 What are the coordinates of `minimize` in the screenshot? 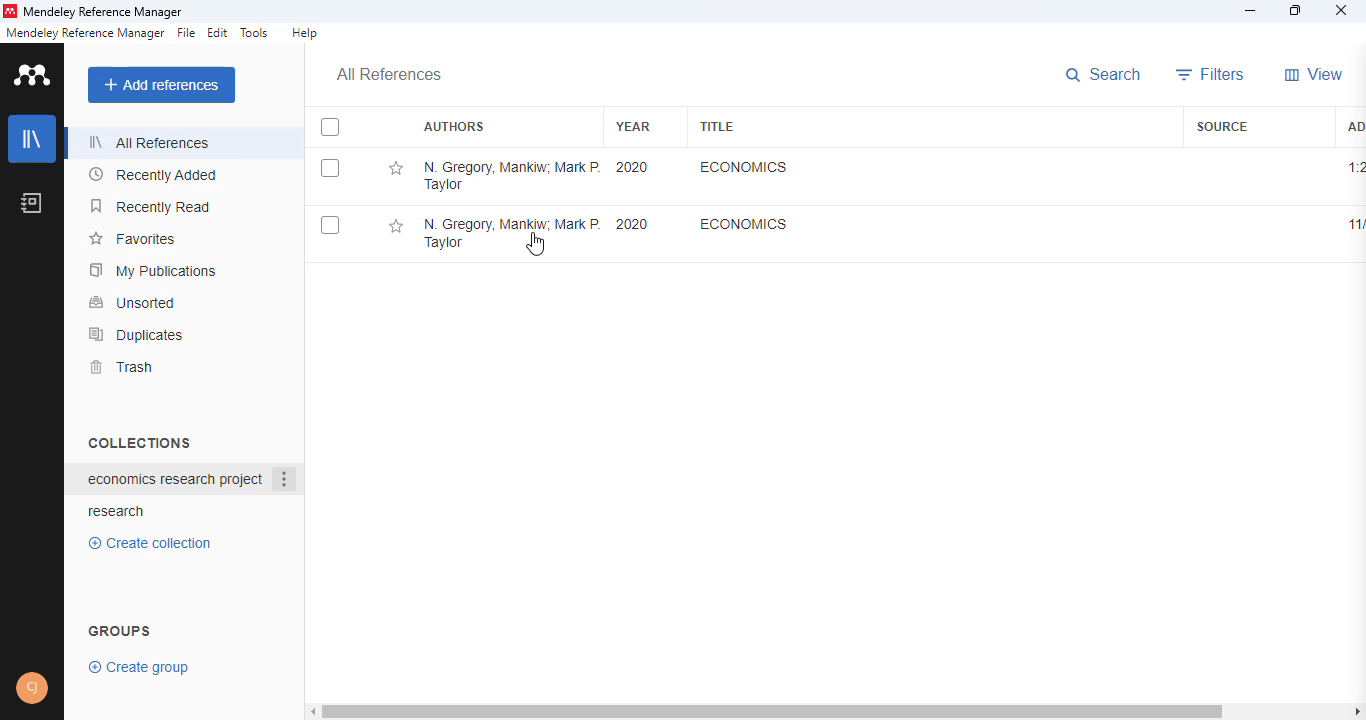 It's located at (1252, 11).